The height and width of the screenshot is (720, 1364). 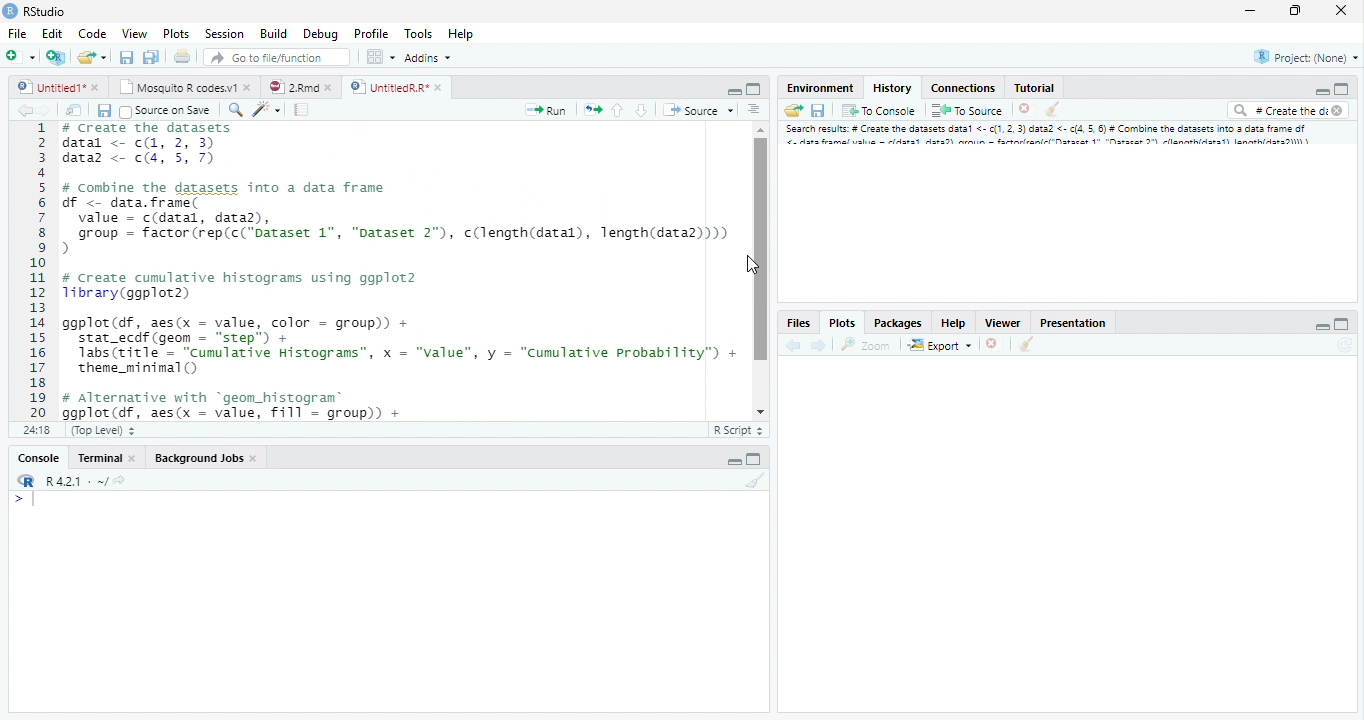 I want to click on Clear console, so click(x=1055, y=111).